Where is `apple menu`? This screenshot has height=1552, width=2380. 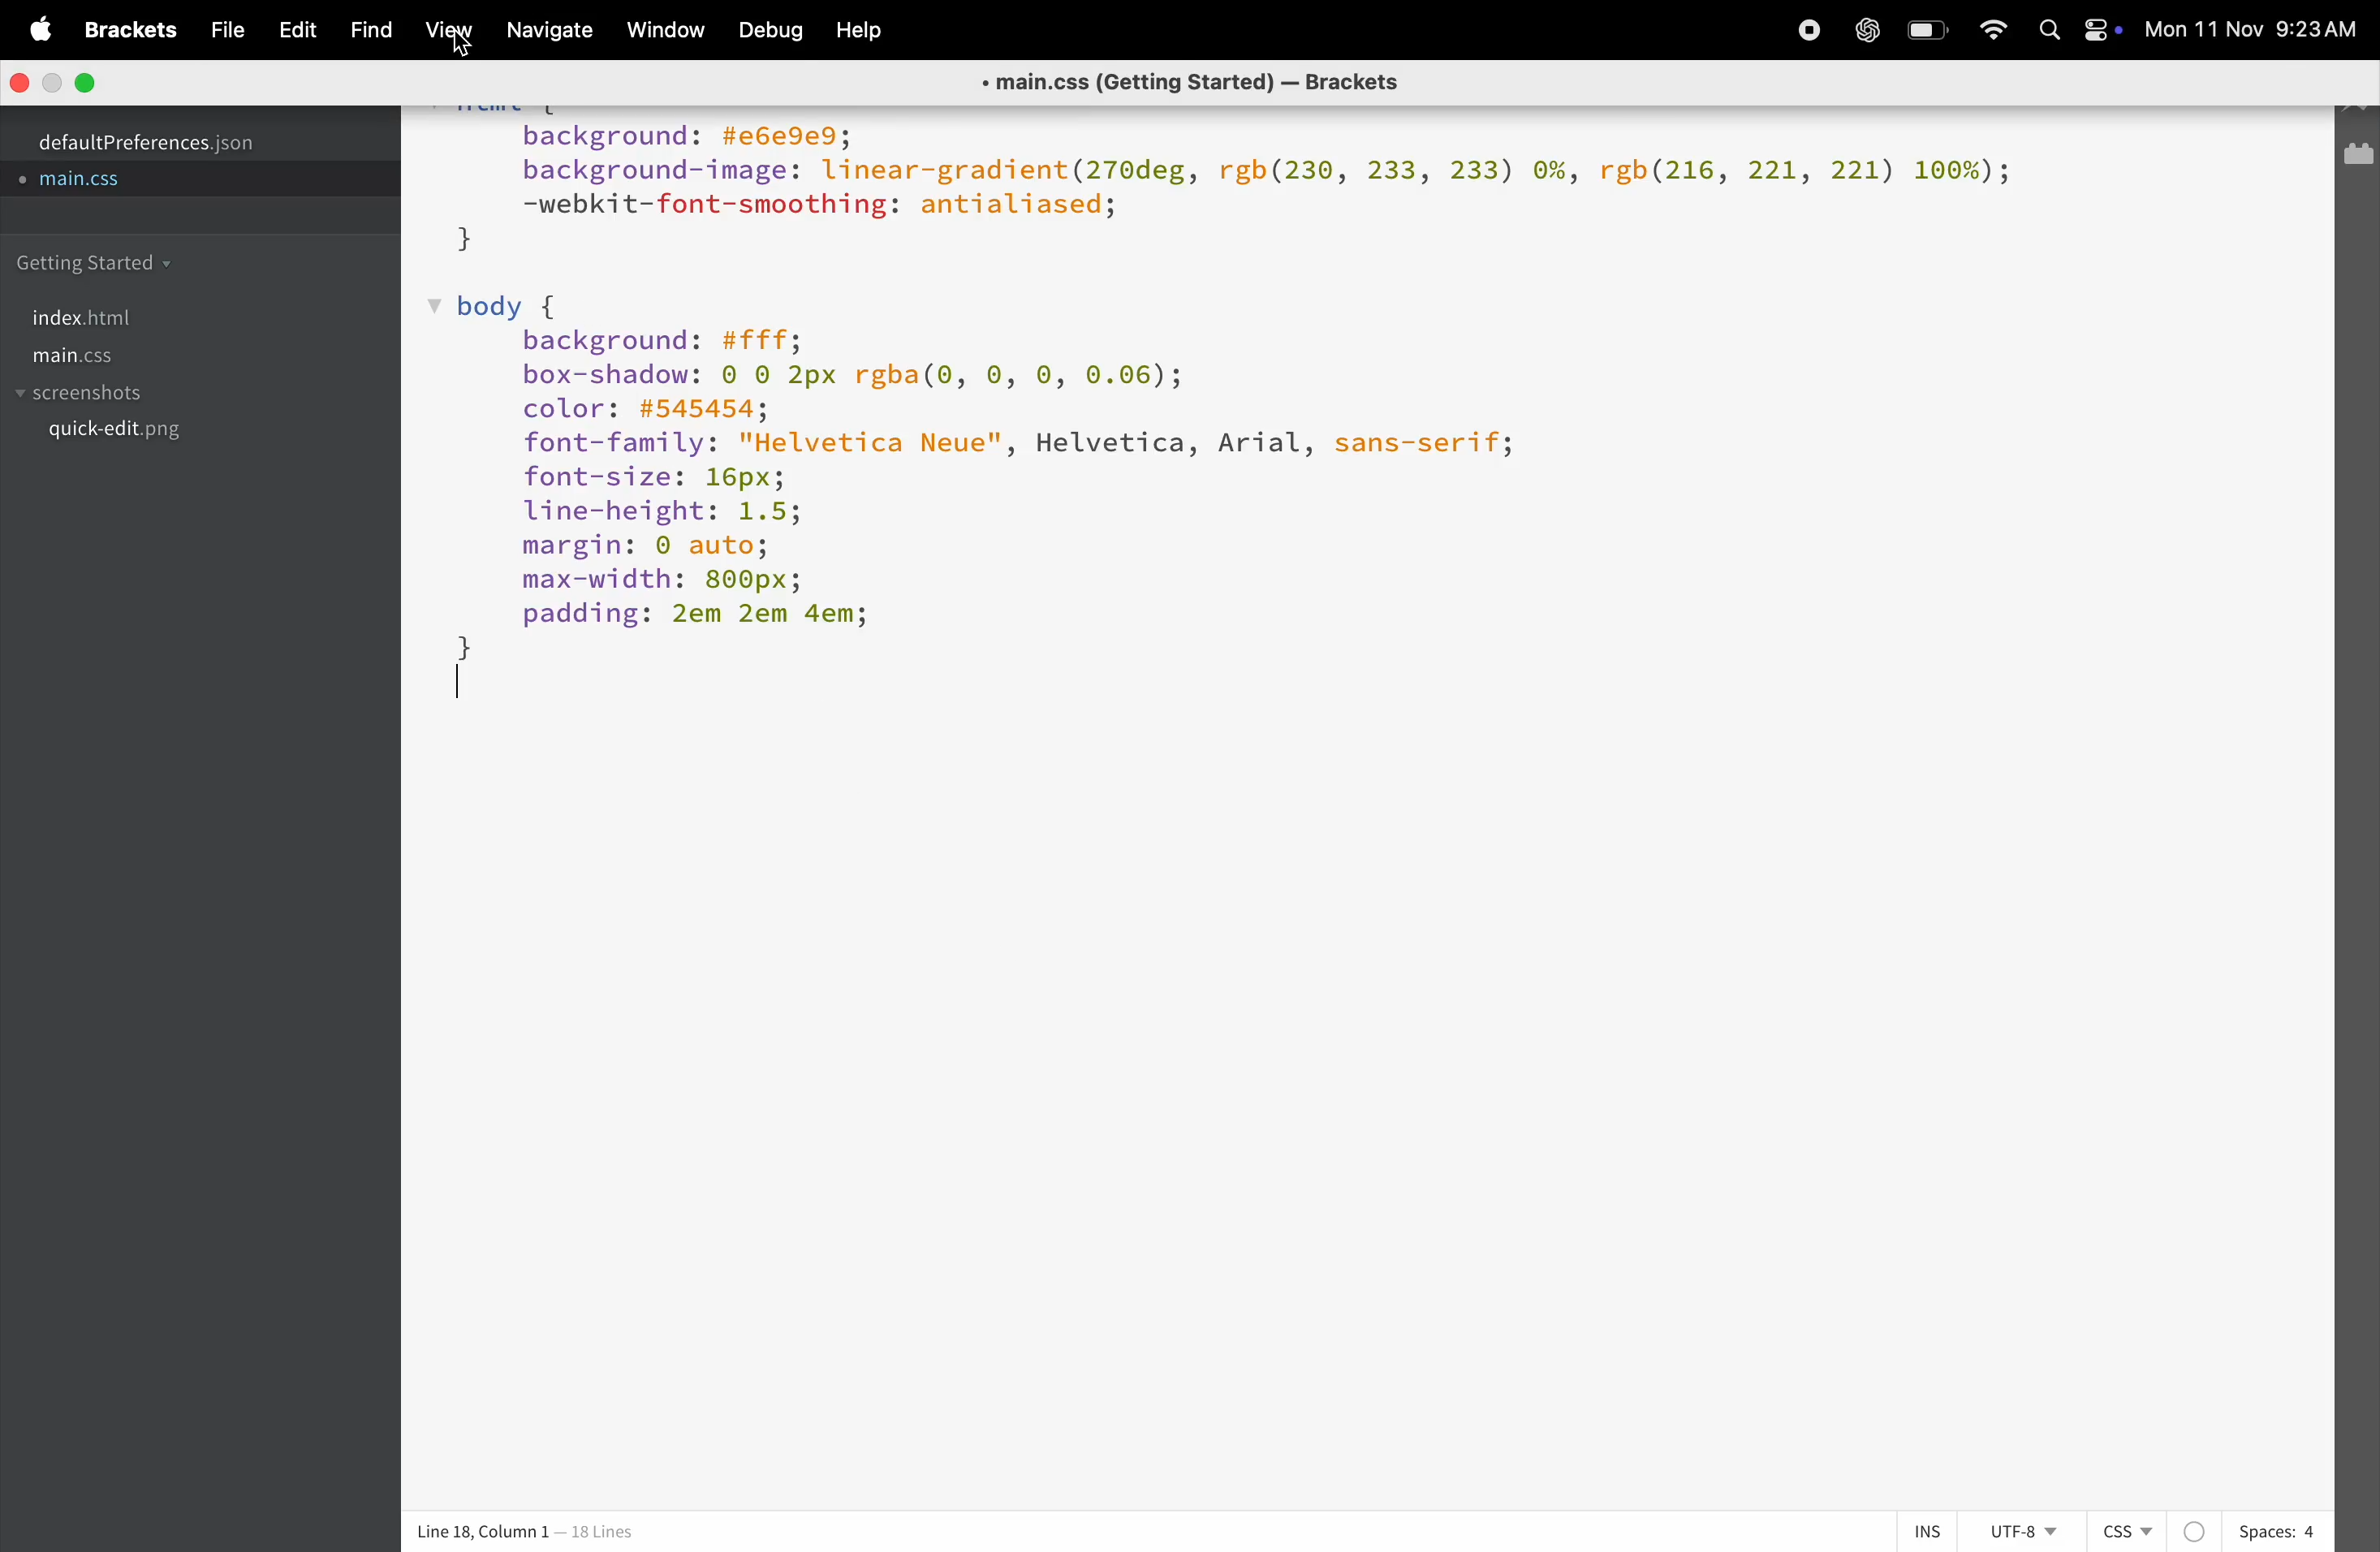
apple menu is located at coordinates (29, 27).